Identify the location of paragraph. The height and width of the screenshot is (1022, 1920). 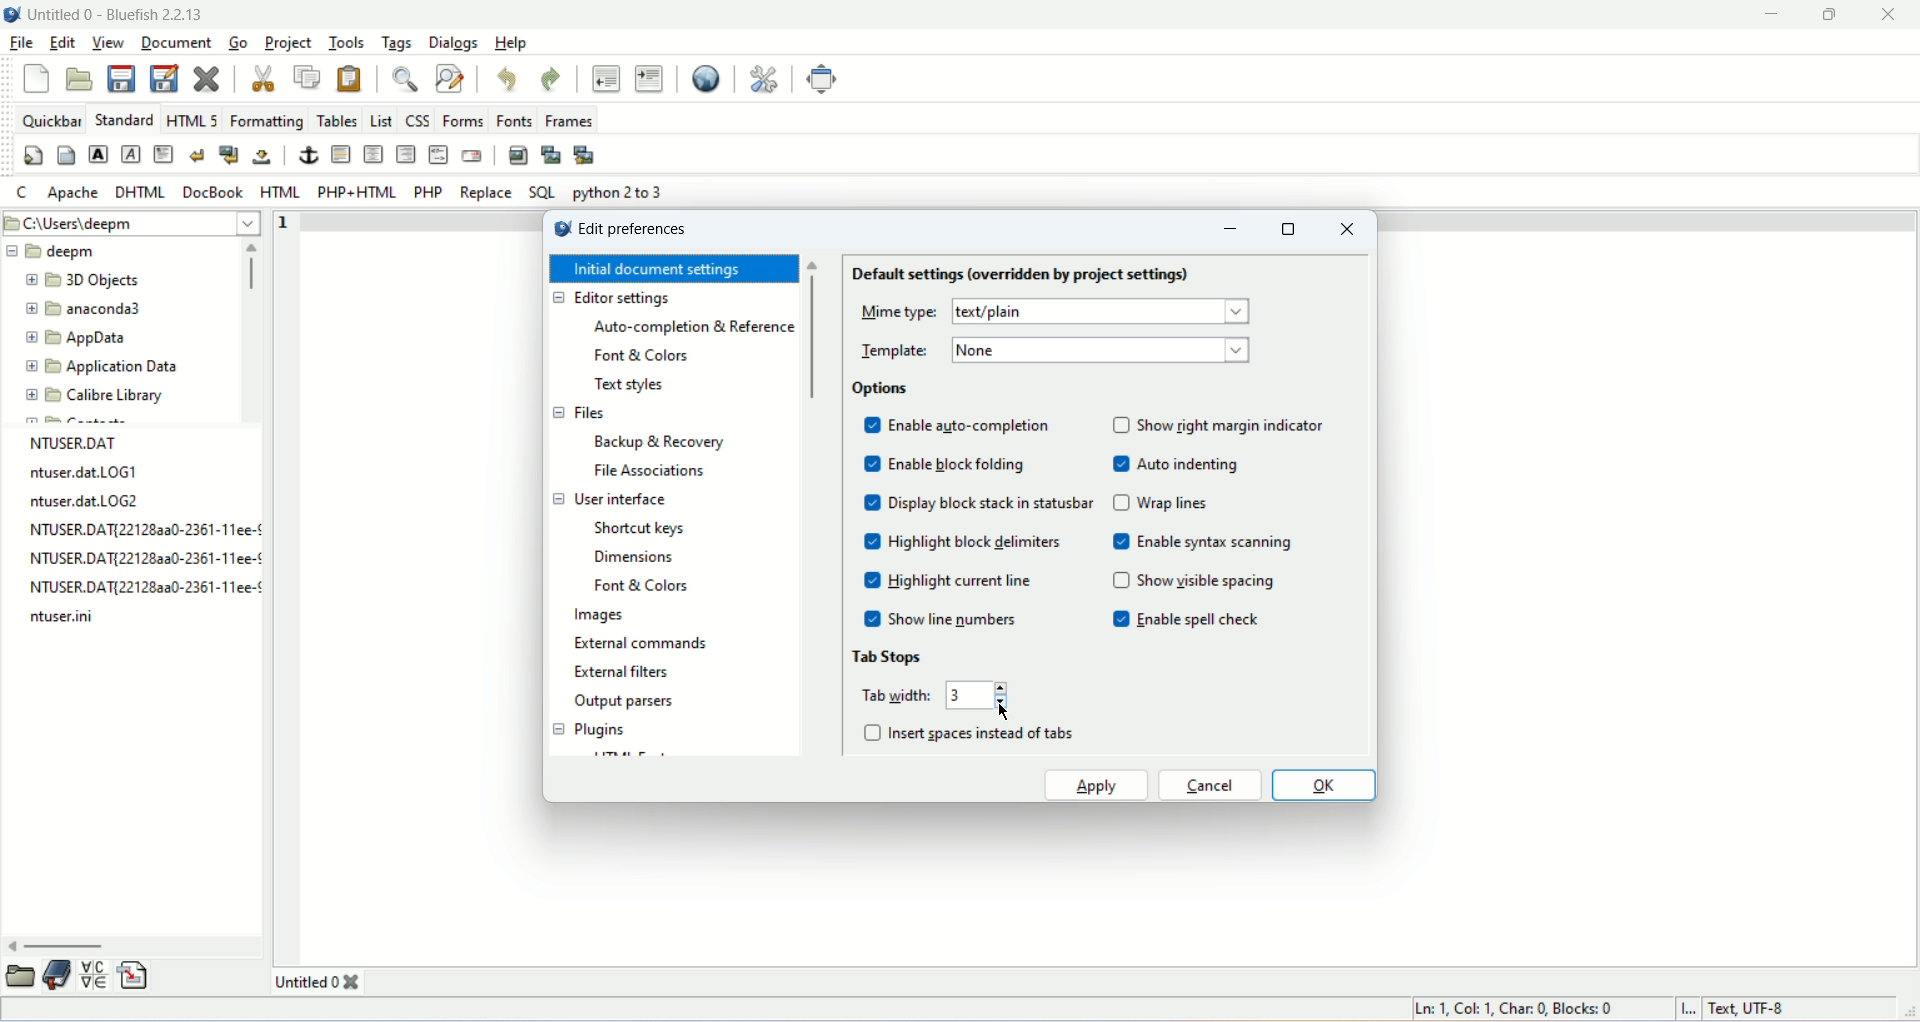
(161, 155).